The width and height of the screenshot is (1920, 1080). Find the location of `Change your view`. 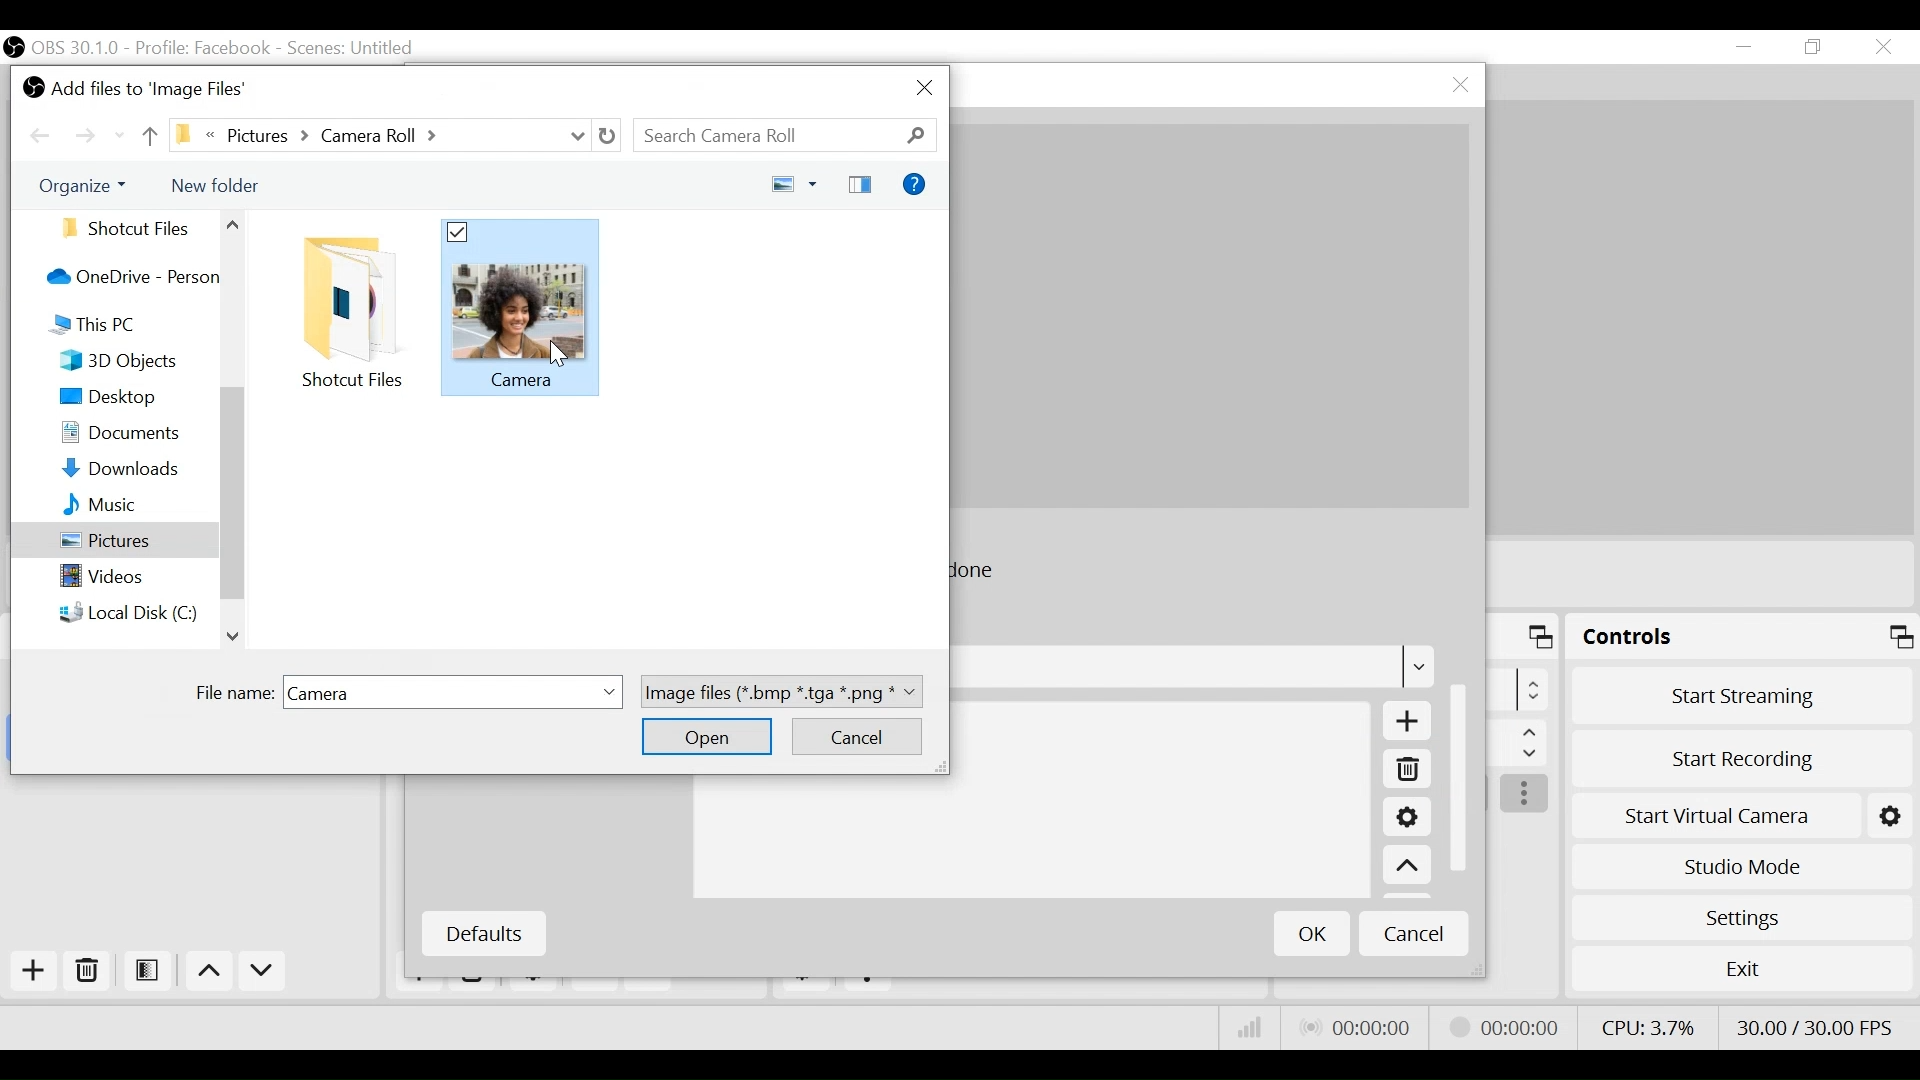

Change your view is located at coordinates (795, 182).